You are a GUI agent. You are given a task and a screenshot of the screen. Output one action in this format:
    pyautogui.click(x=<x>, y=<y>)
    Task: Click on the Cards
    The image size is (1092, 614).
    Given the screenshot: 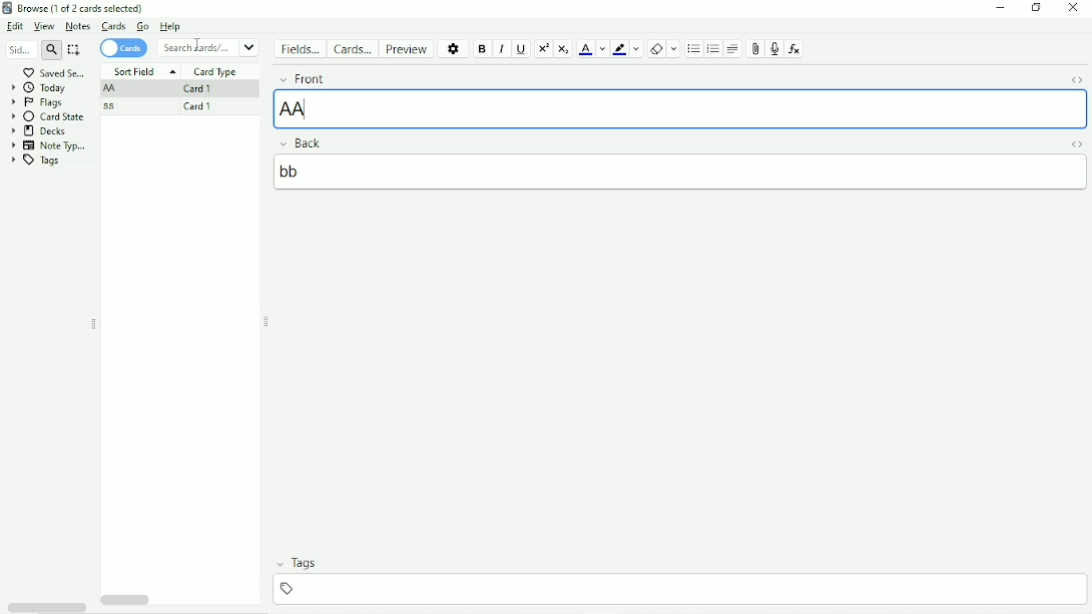 What is the action you would take?
    pyautogui.click(x=356, y=48)
    